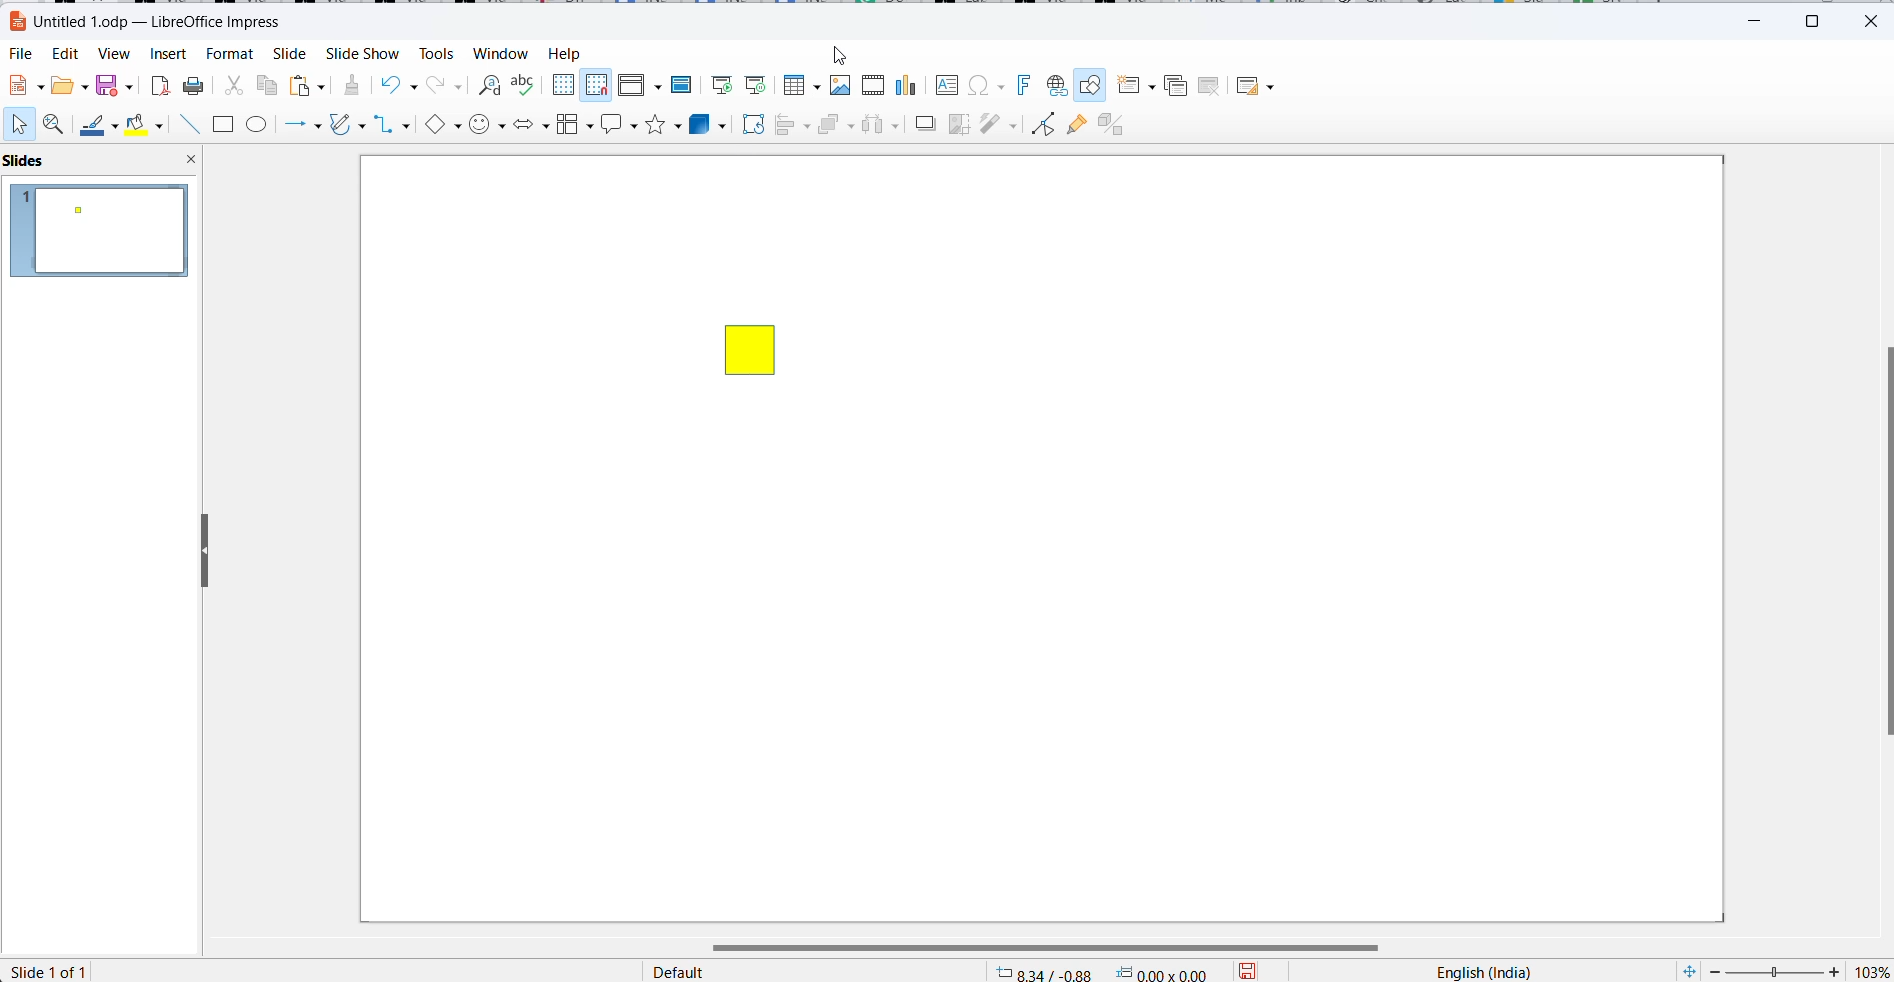 The height and width of the screenshot is (982, 1894). What do you see at coordinates (158, 86) in the screenshot?
I see `export as pdf` at bounding box center [158, 86].